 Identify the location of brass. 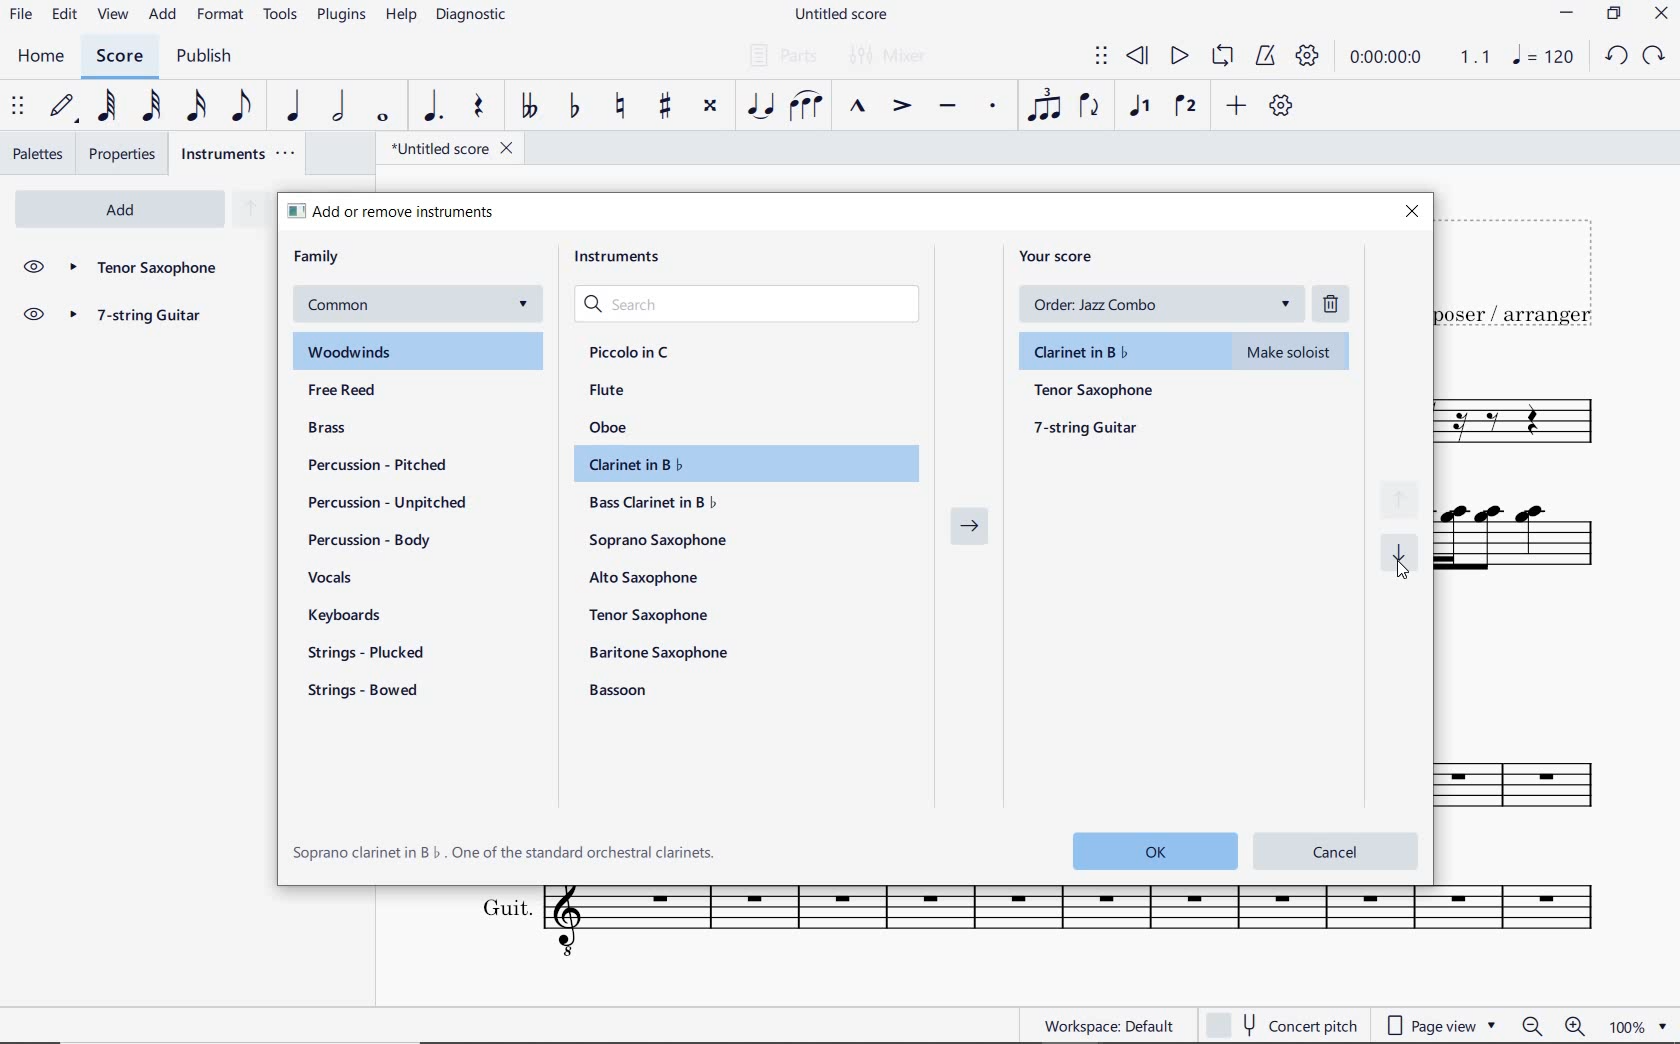
(352, 430).